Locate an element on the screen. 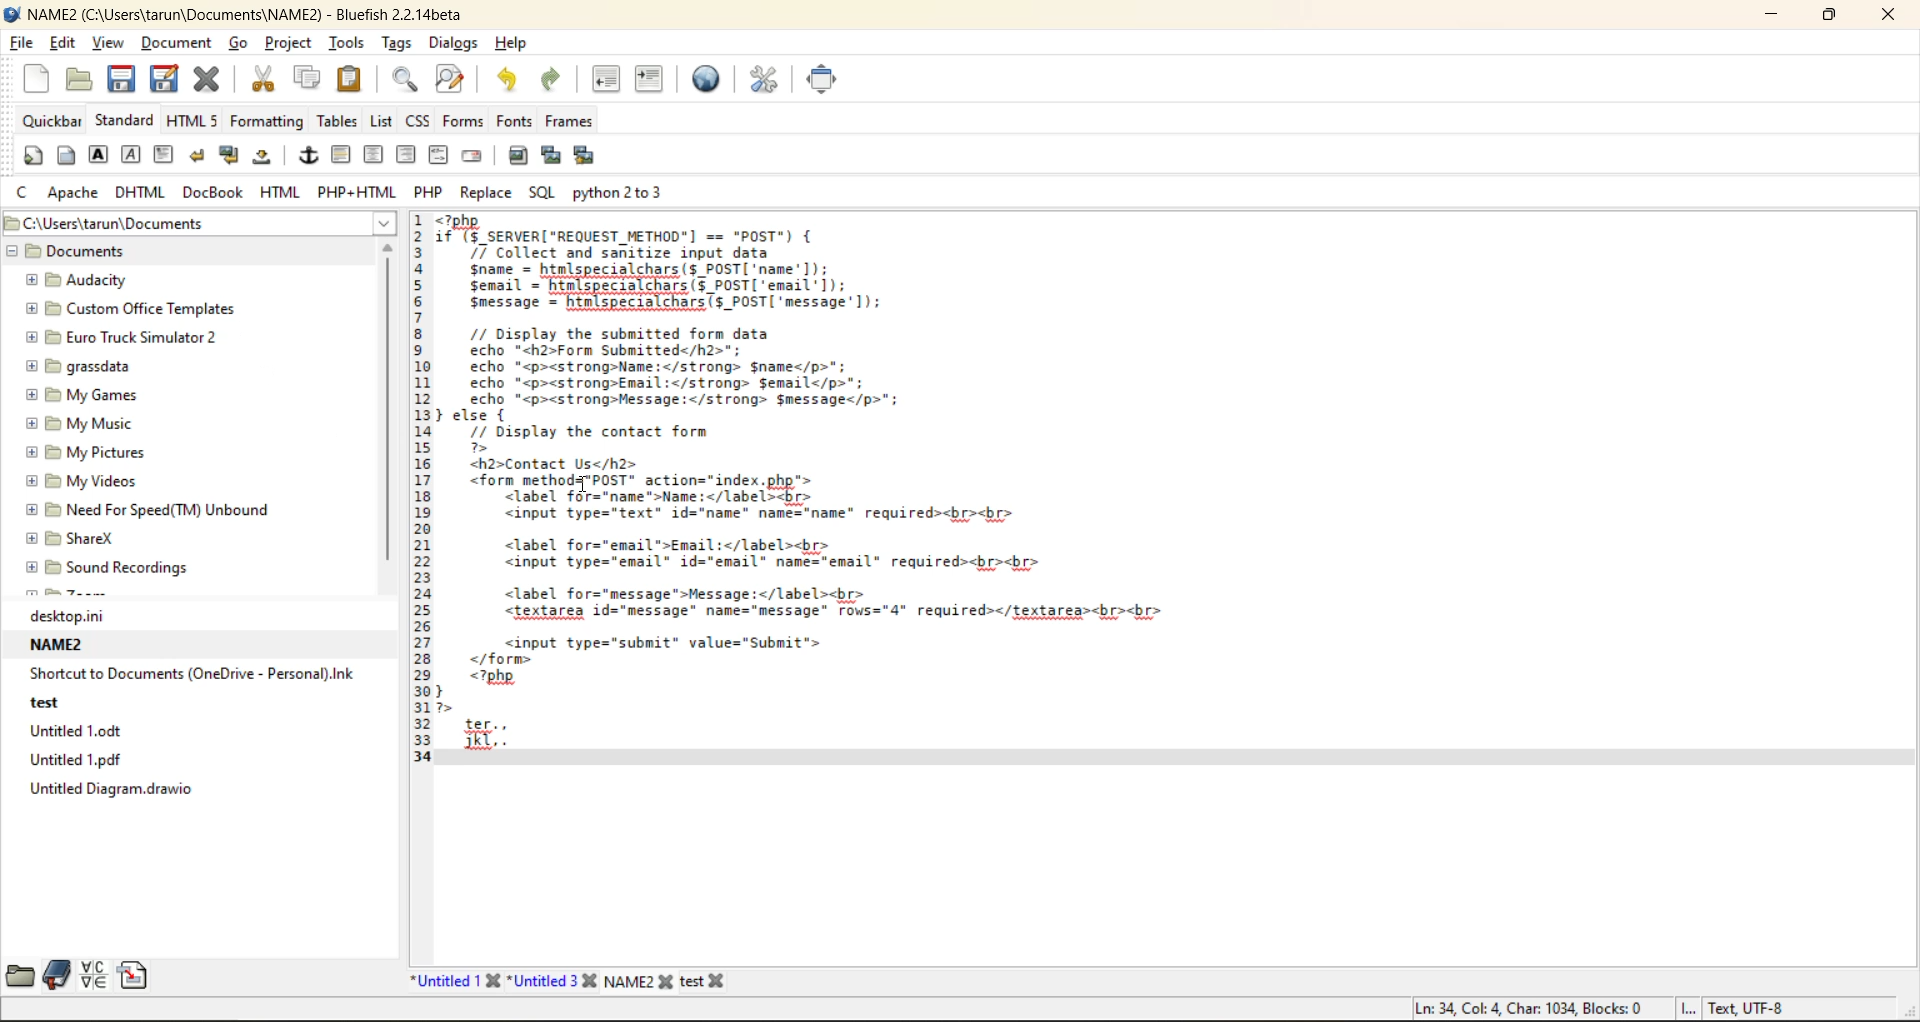 The image size is (1920, 1022). charmap is located at coordinates (93, 976).